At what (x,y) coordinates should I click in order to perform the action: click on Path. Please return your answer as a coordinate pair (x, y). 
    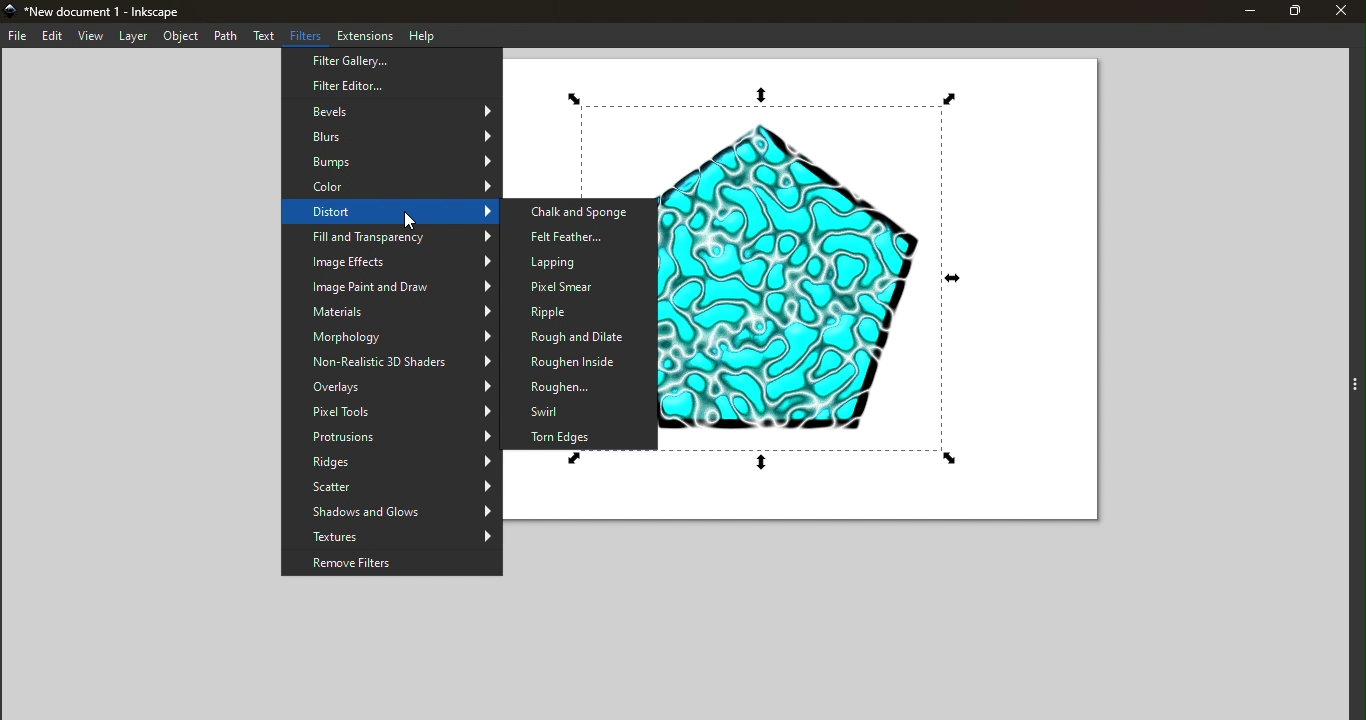
    Looking at the image, I should click on (226, 36).